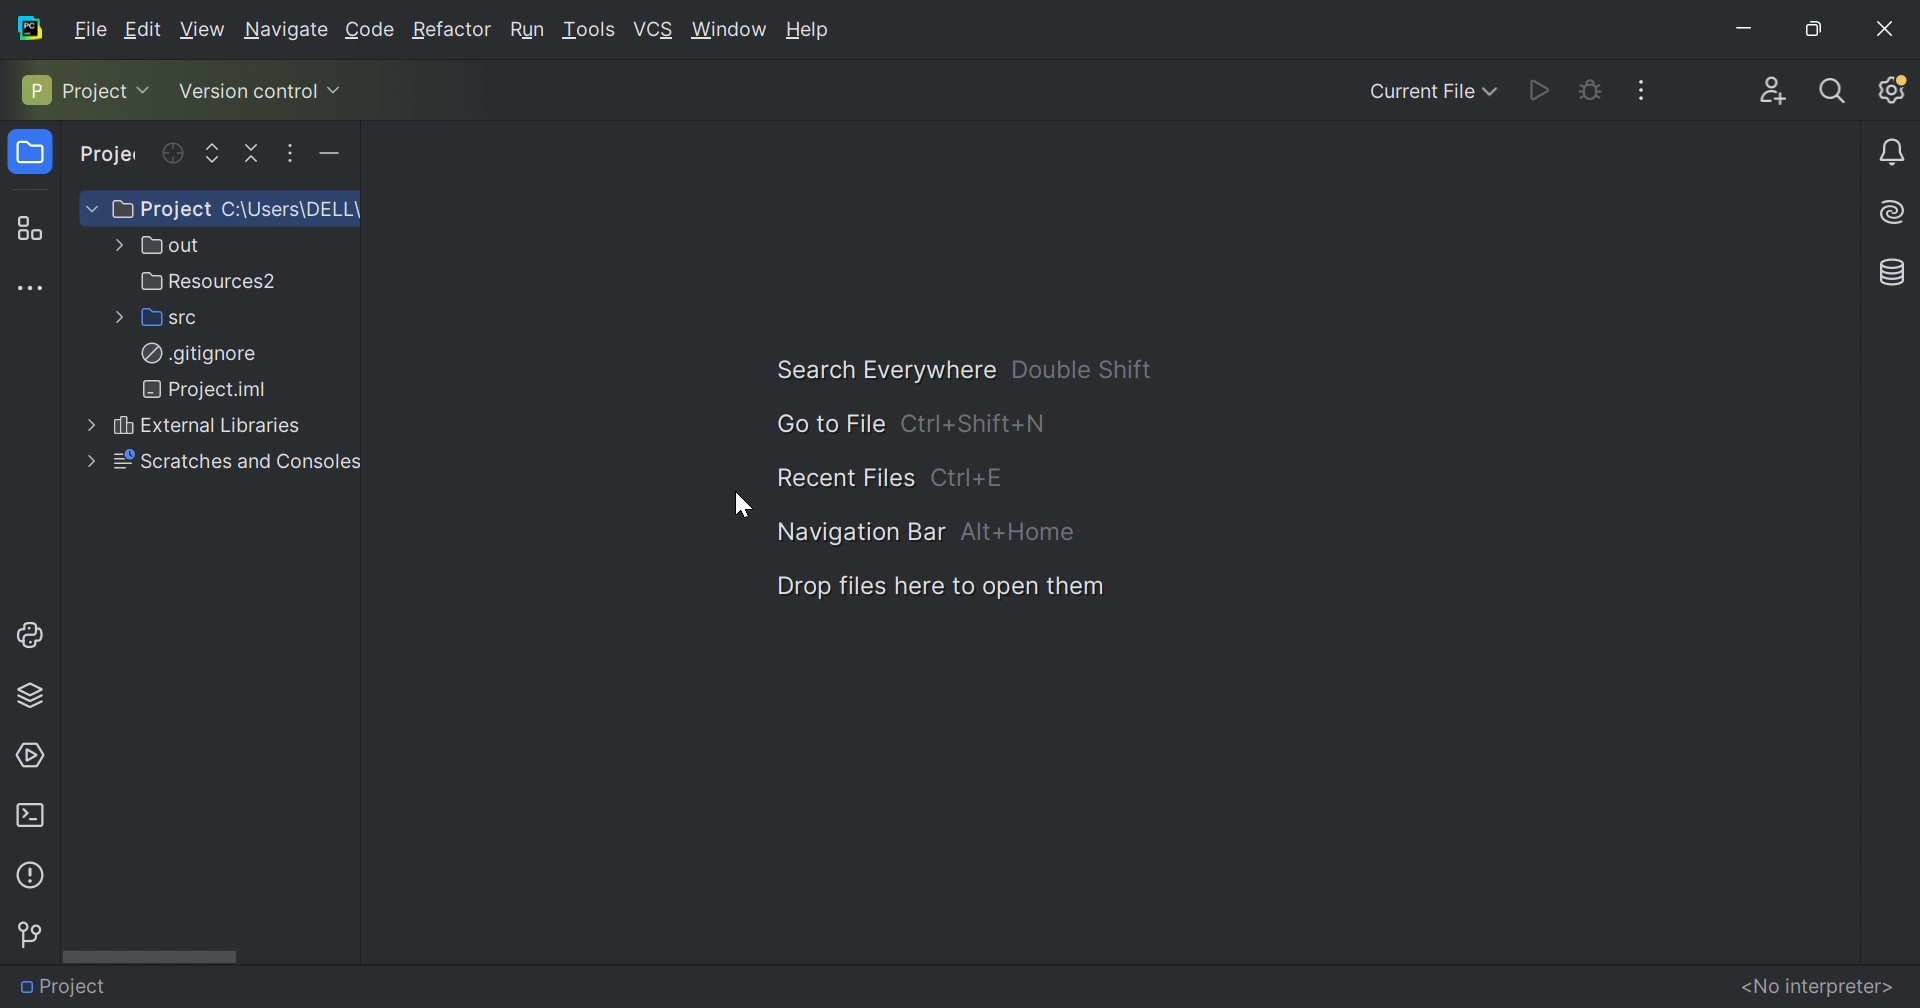 The image size is (1920, 1008). Describe the element at coordinates (28, 873) in the screenshot. I see `Problems` at that location.